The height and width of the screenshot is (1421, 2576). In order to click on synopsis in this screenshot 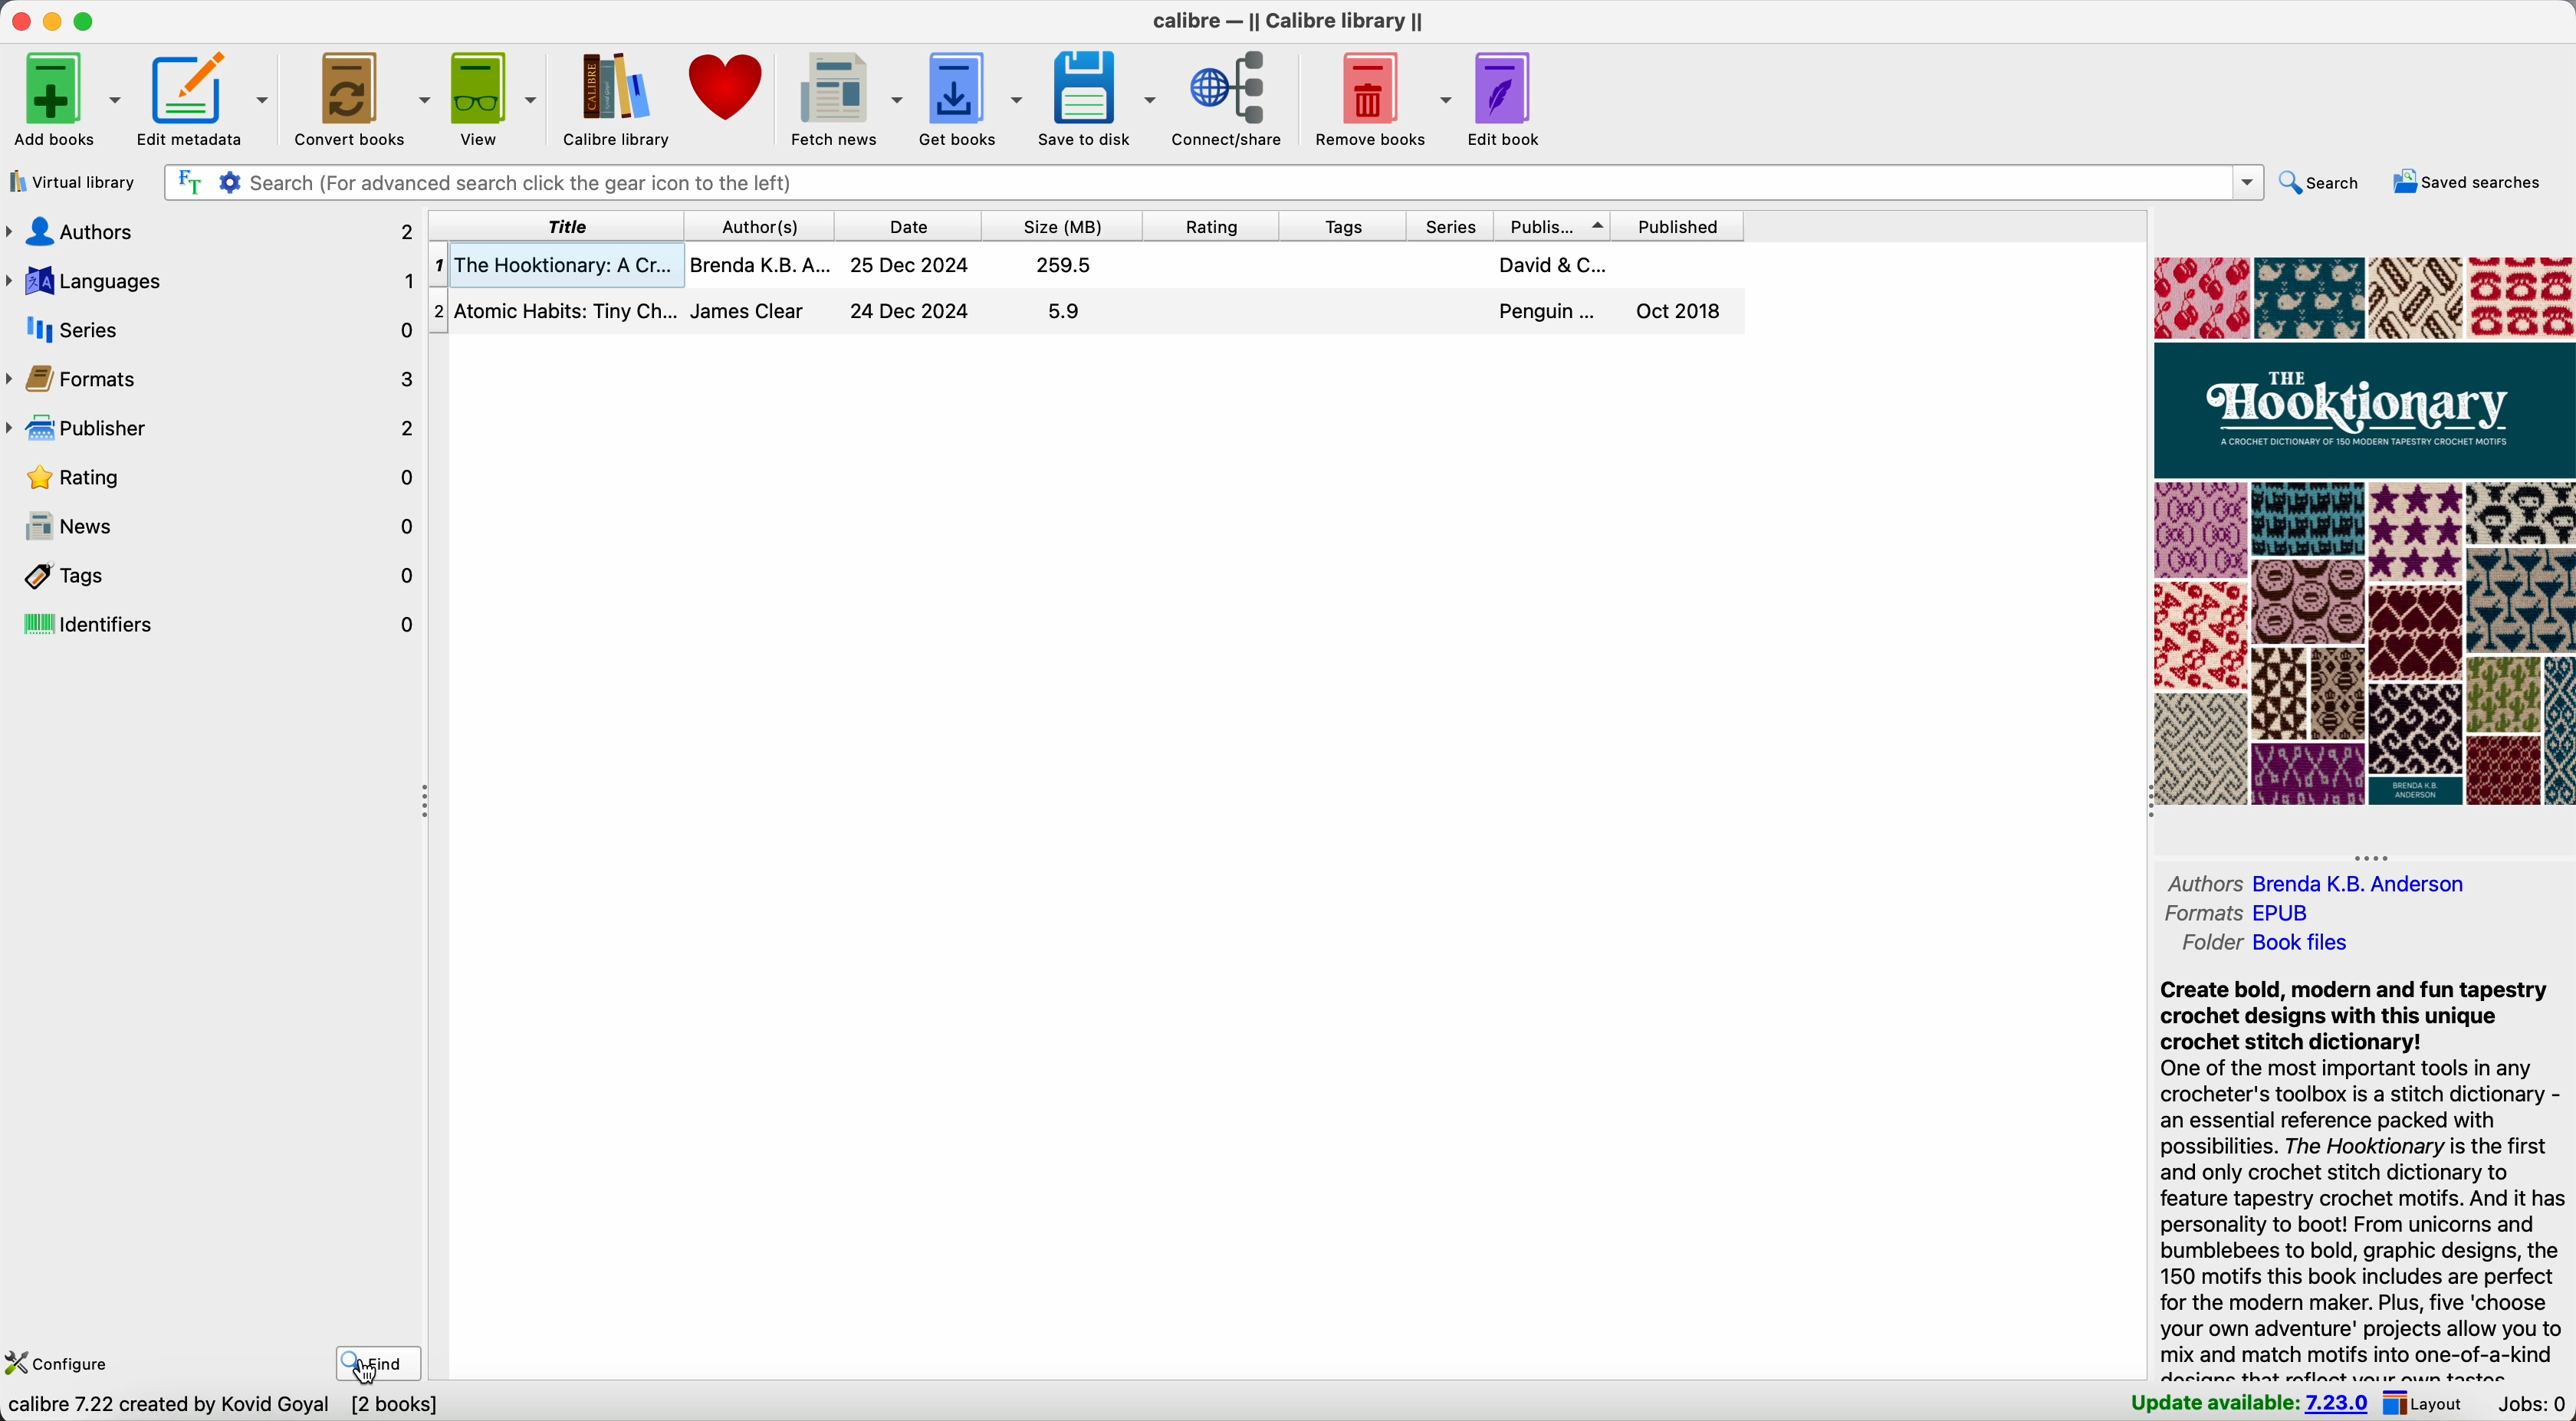, I will do `click(2365, 1177)`.